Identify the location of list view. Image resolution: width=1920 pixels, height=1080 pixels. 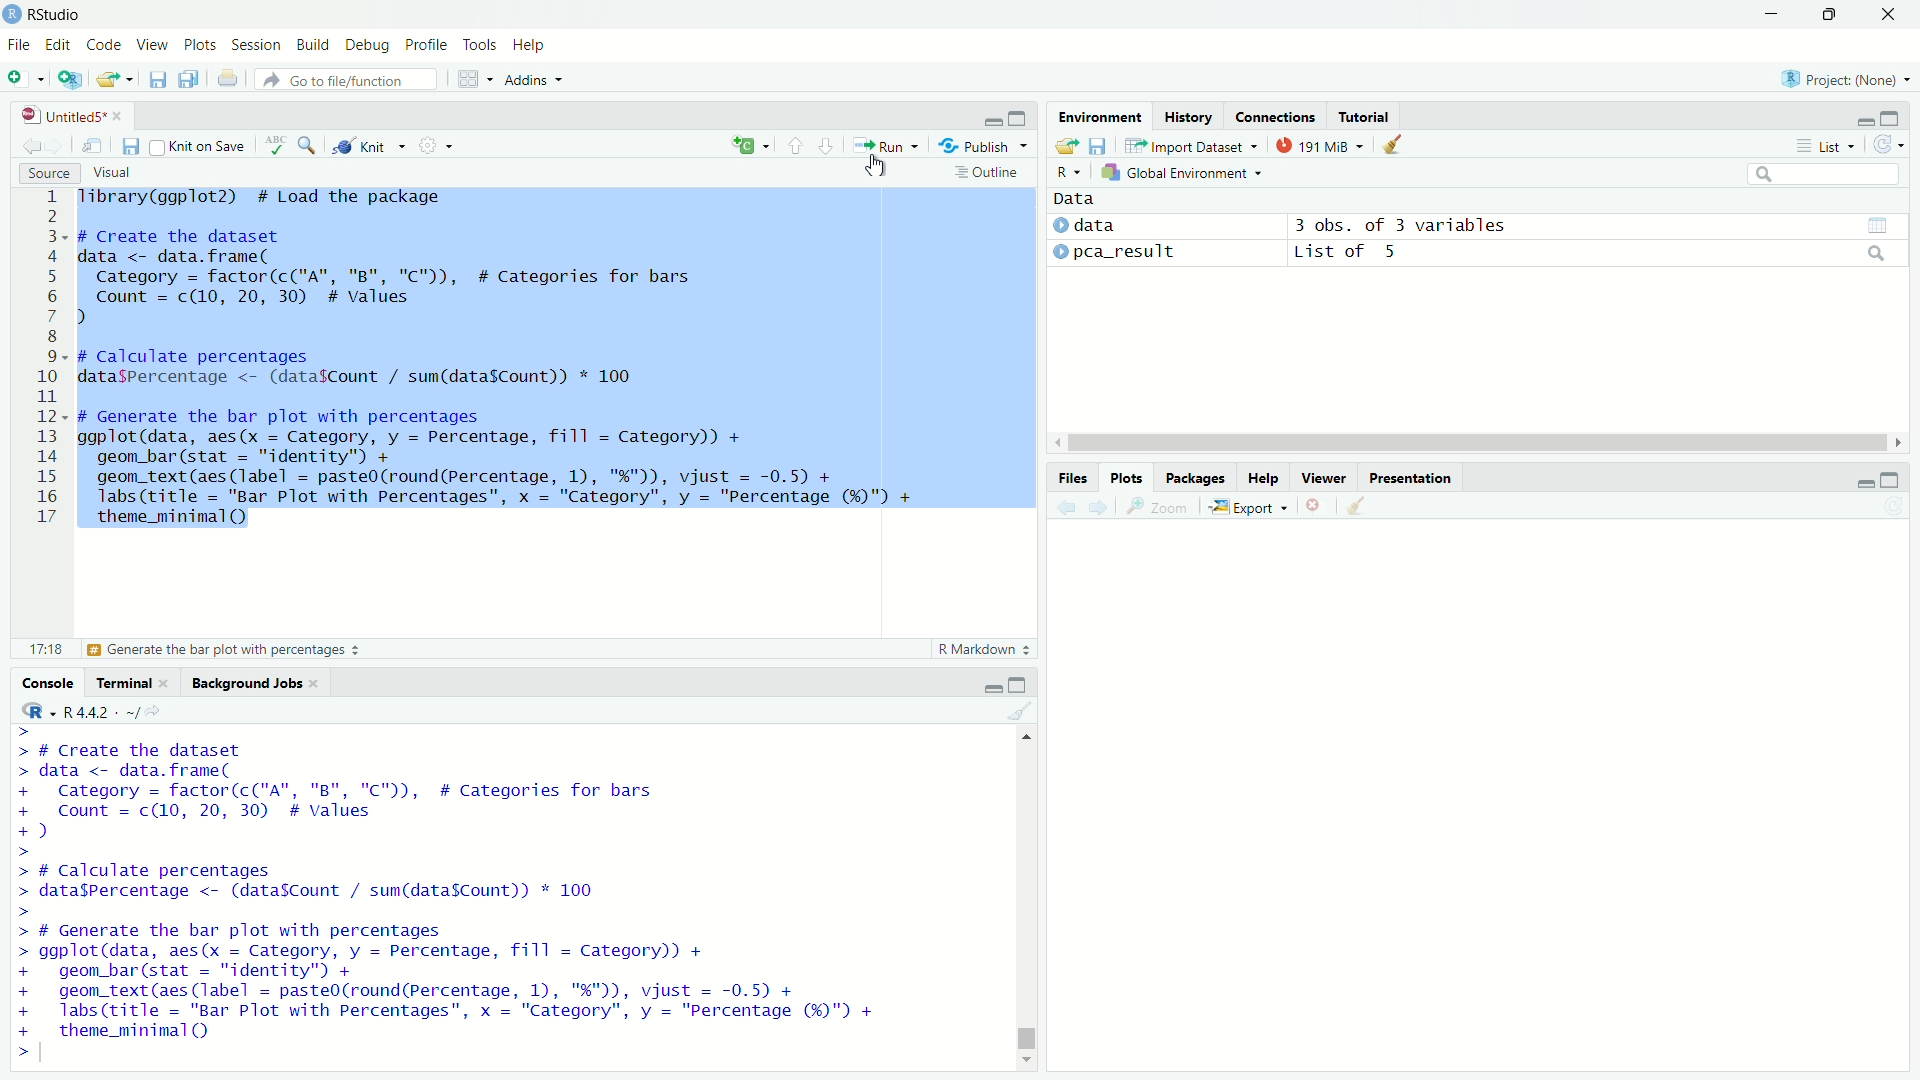
(1824, 146).